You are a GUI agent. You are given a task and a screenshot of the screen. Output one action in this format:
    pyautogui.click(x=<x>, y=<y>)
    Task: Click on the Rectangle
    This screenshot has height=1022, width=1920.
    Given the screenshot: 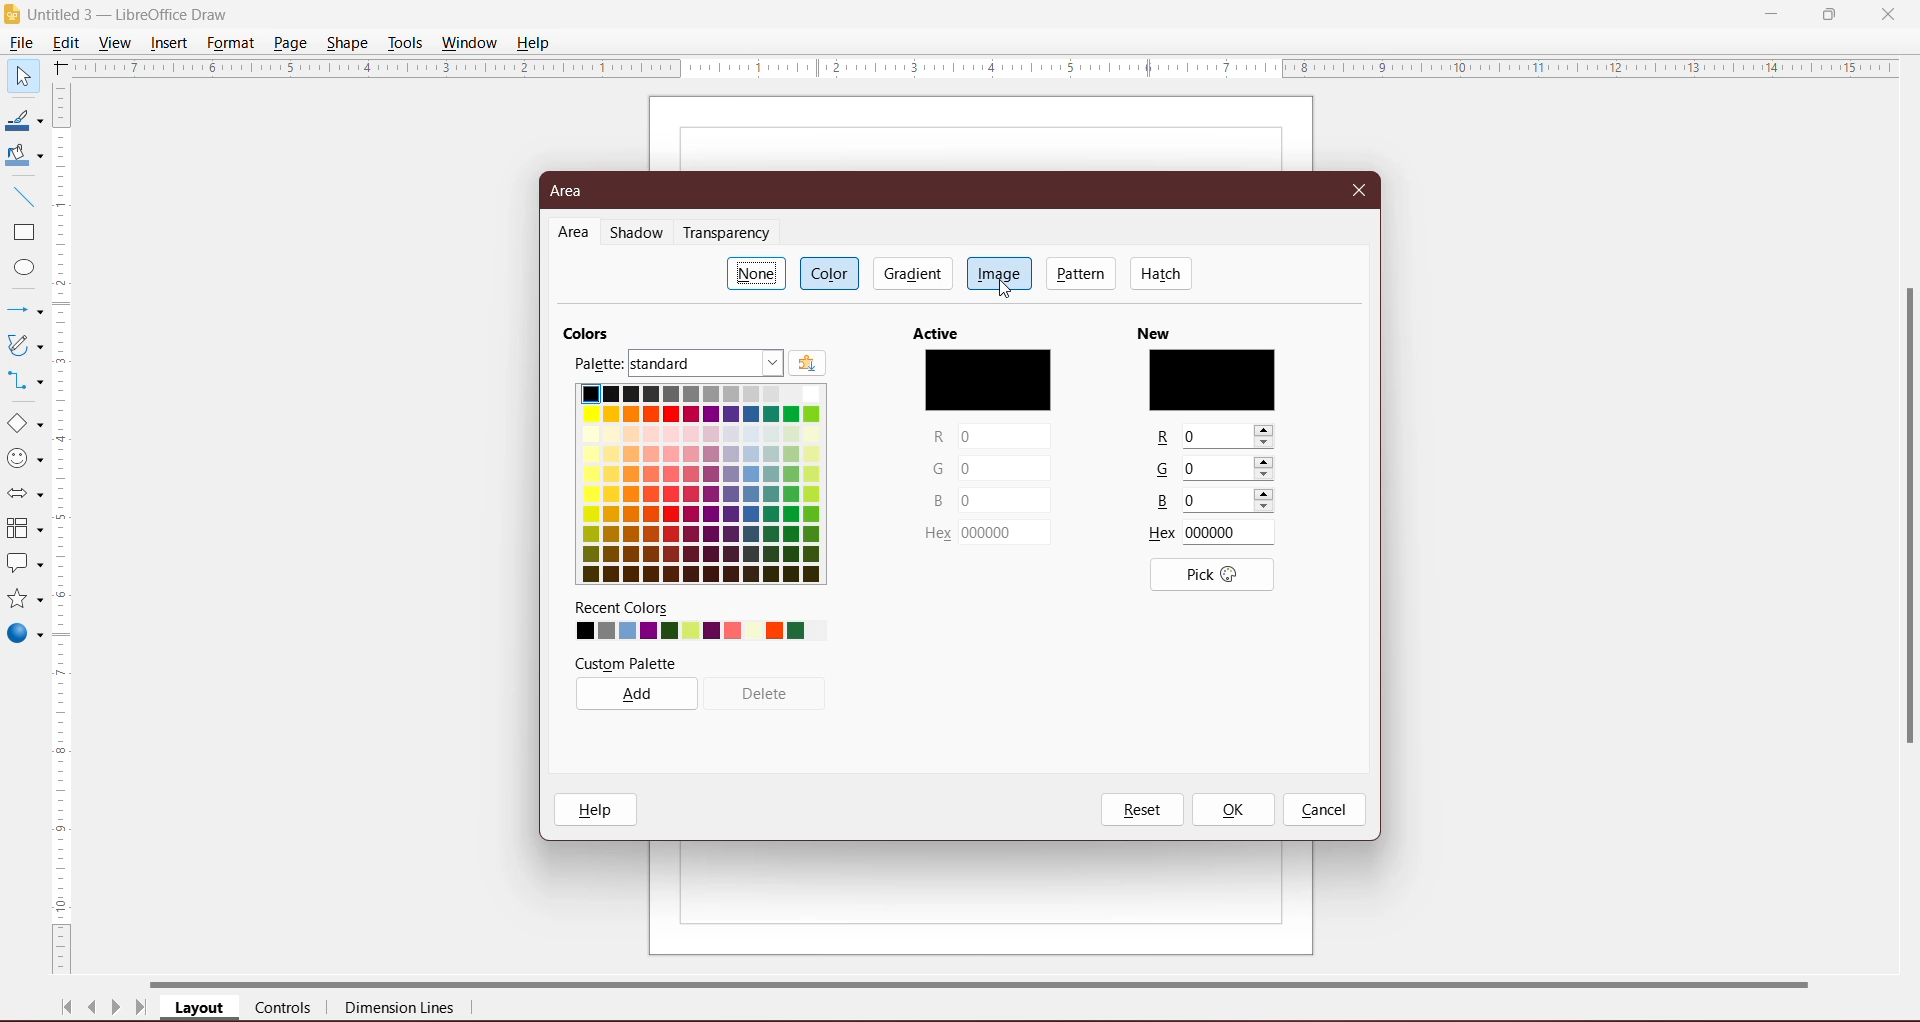 What is the action you would take?
    pyautogui.click(x=22, y=233)
    